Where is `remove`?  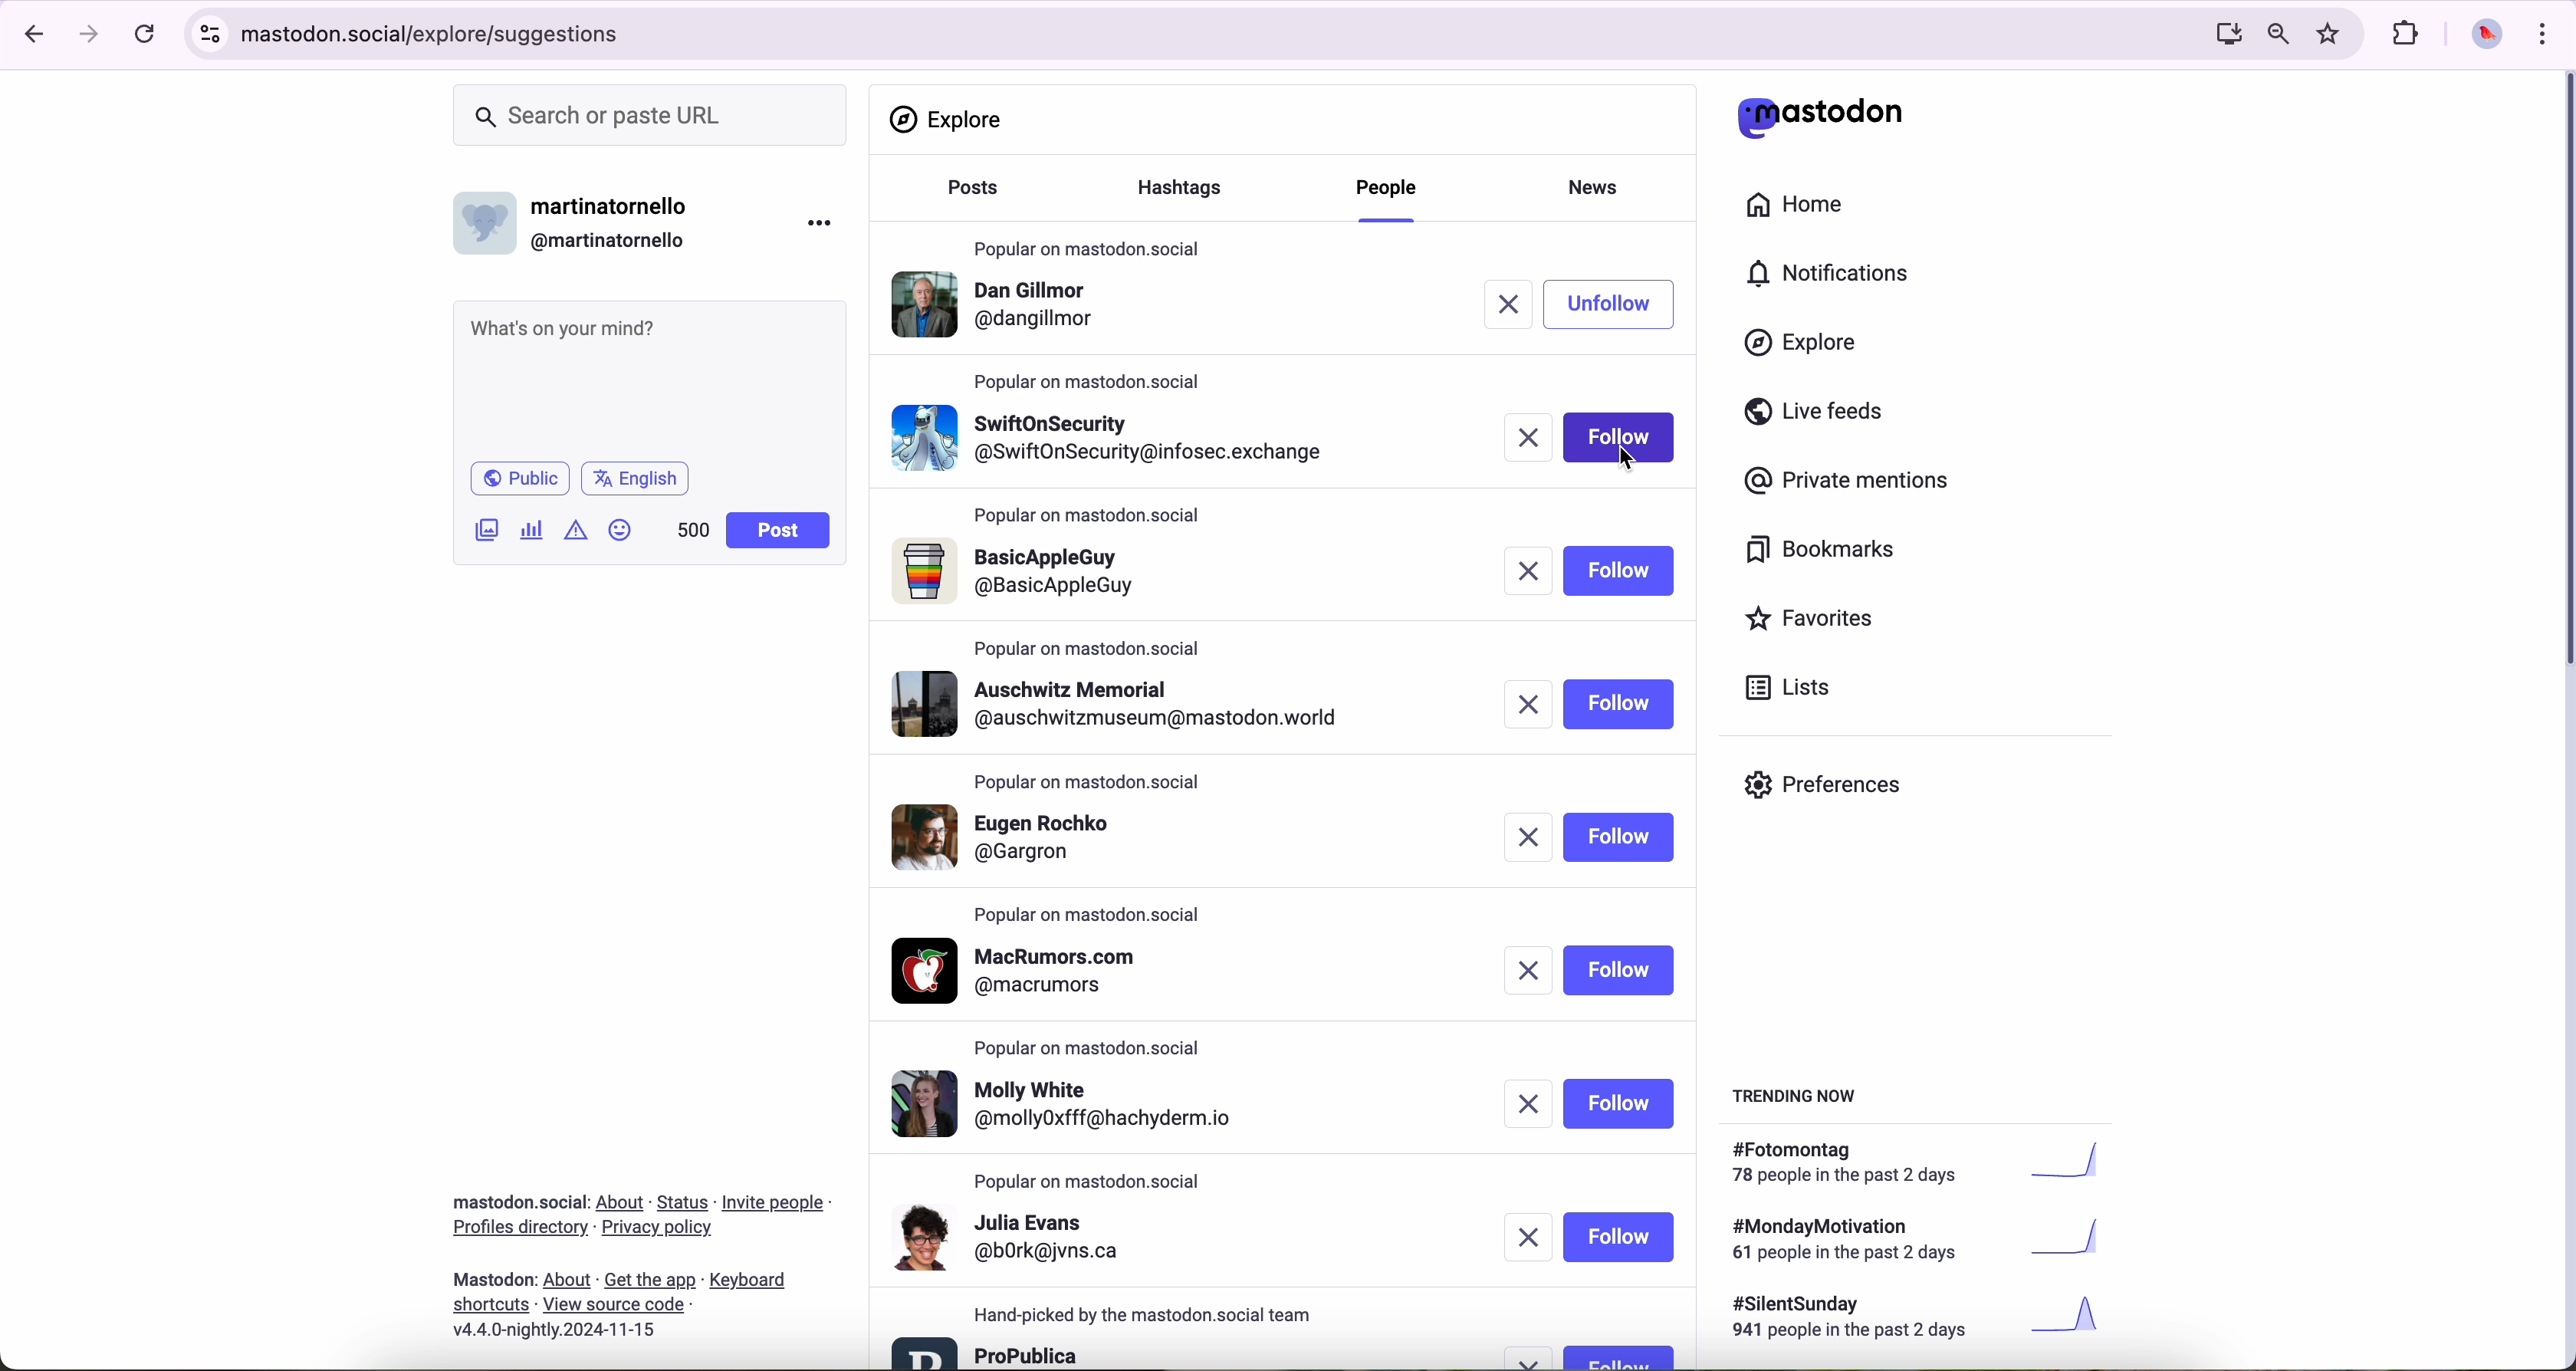 remove is located at coordinates (1526, 704).